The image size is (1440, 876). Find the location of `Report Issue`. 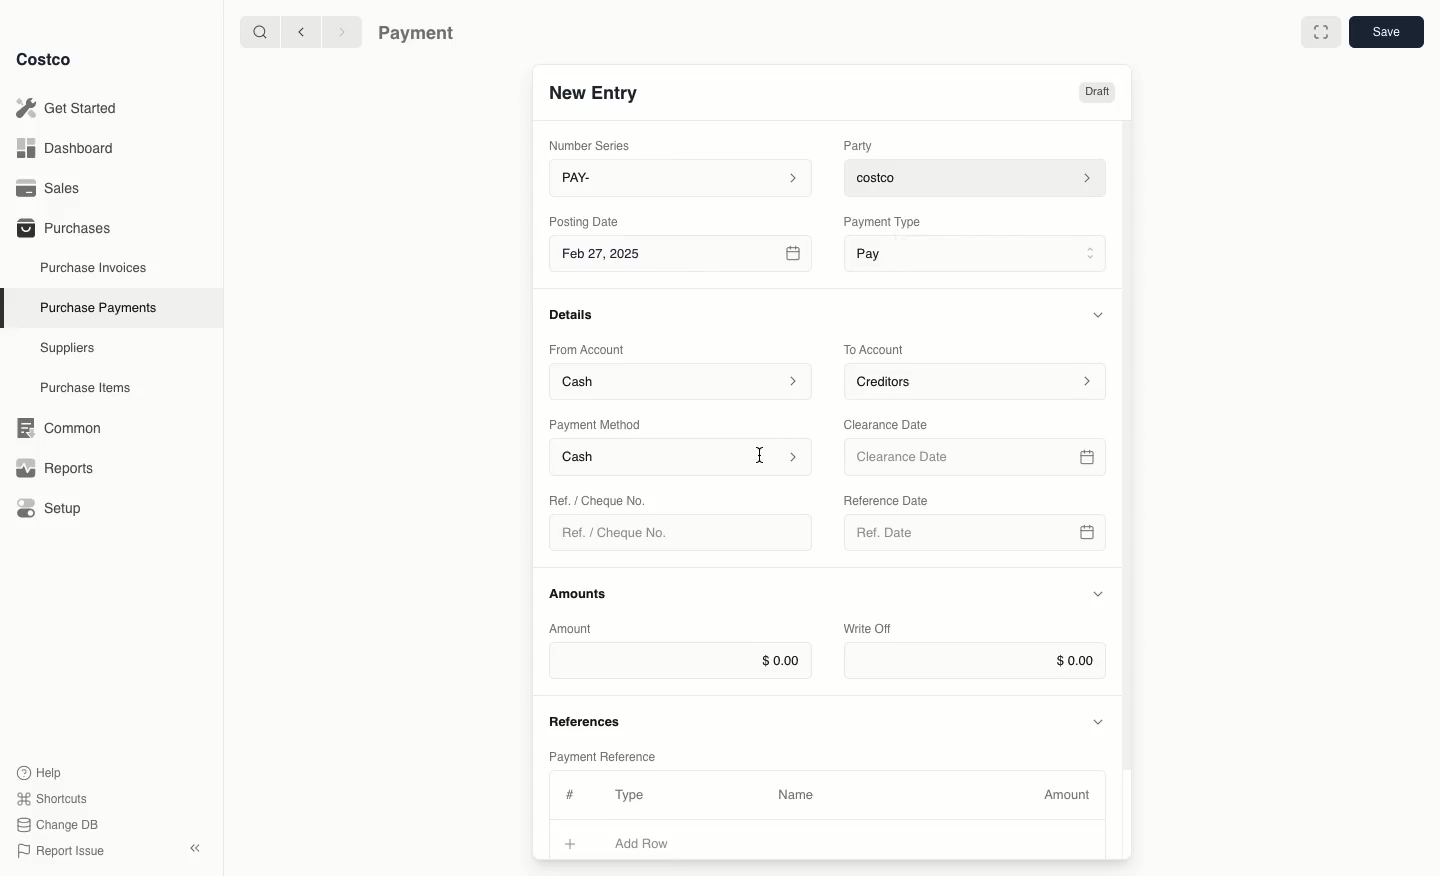

Report Issue is located at coordinates (61, 852).